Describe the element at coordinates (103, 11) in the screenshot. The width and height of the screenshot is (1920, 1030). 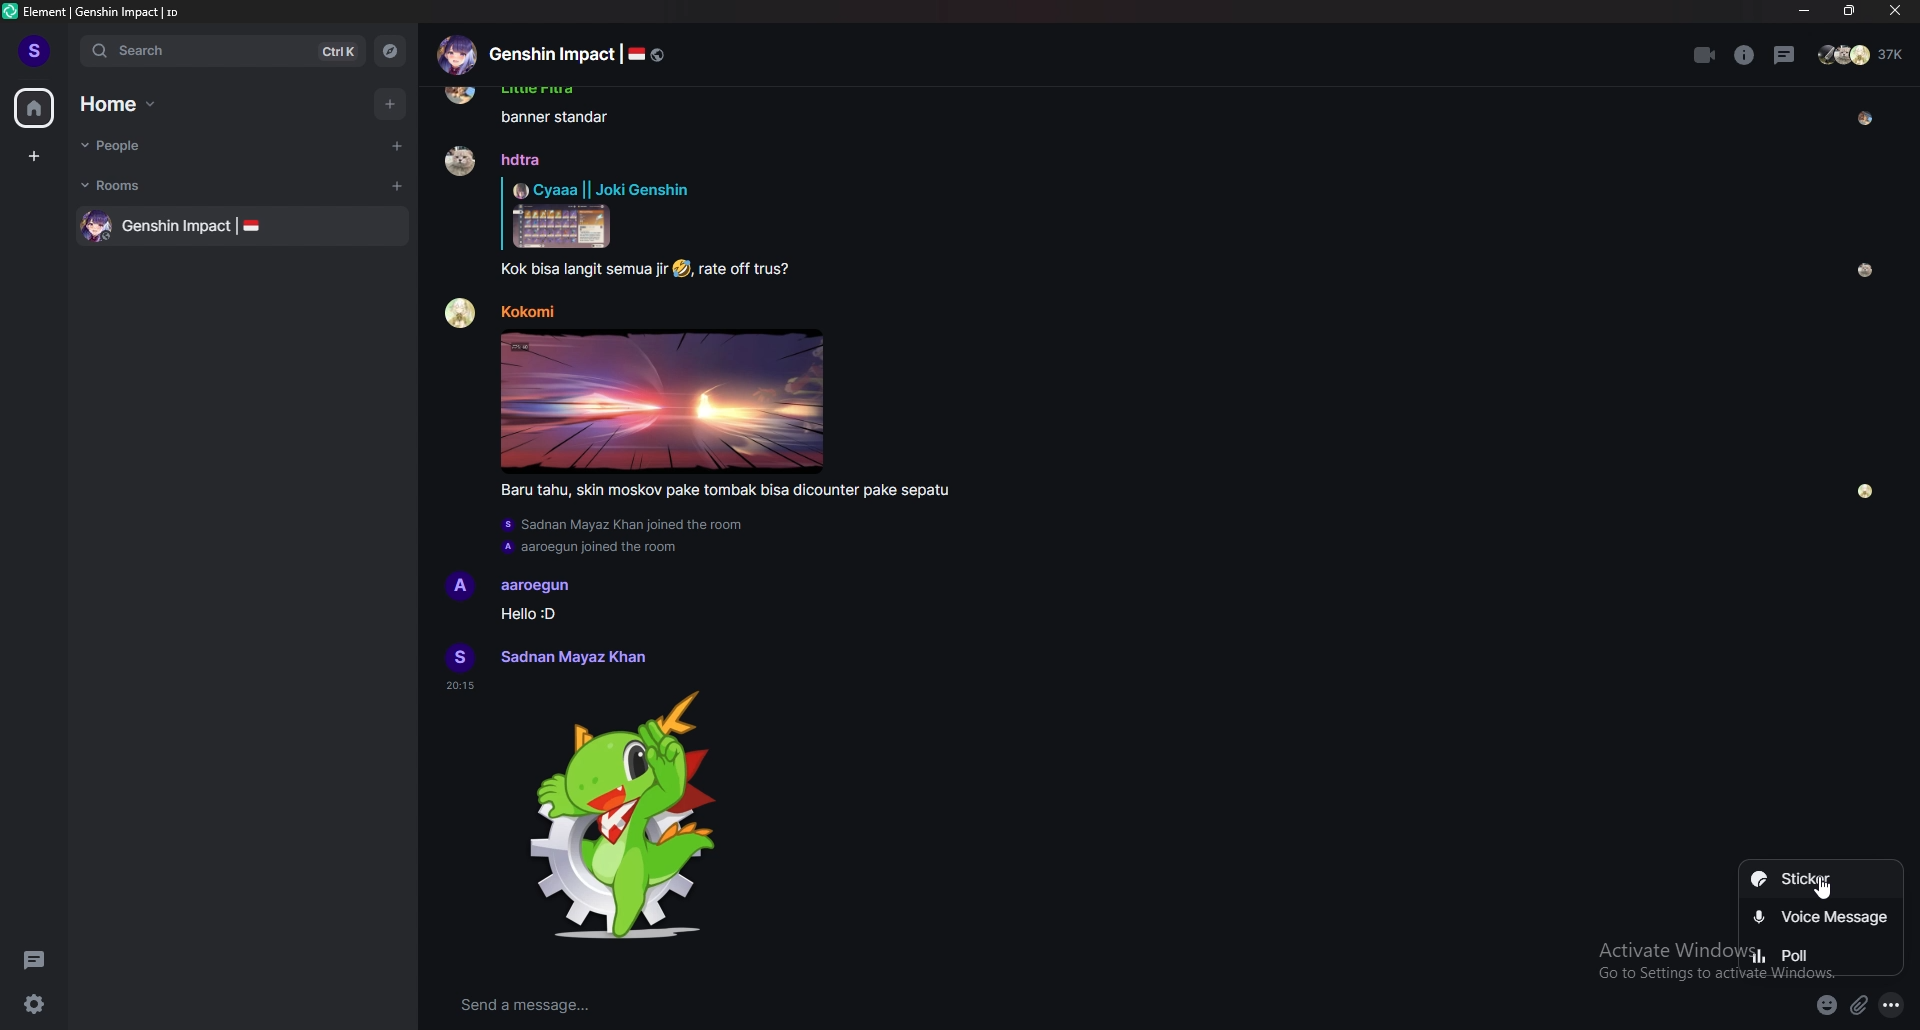
I see `Element | Genshin Impact | ID` at that location.